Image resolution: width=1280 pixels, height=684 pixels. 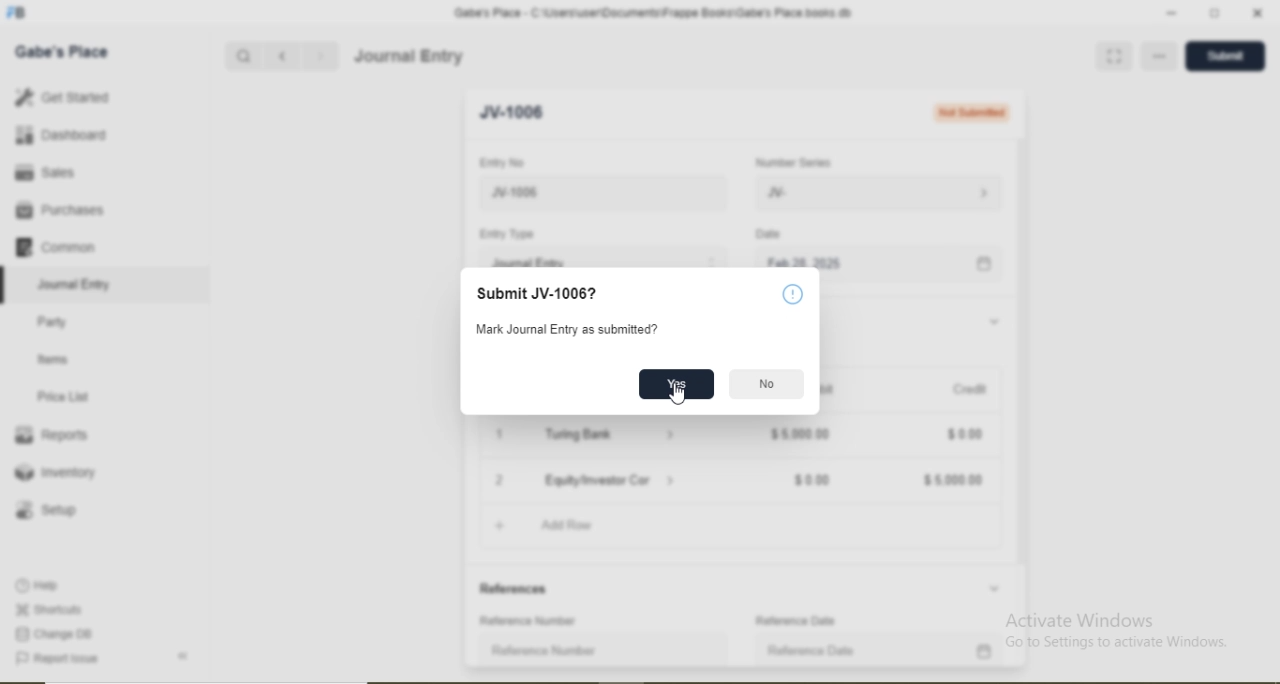 I want to click on Full screen, so click(x=1113, y=56).